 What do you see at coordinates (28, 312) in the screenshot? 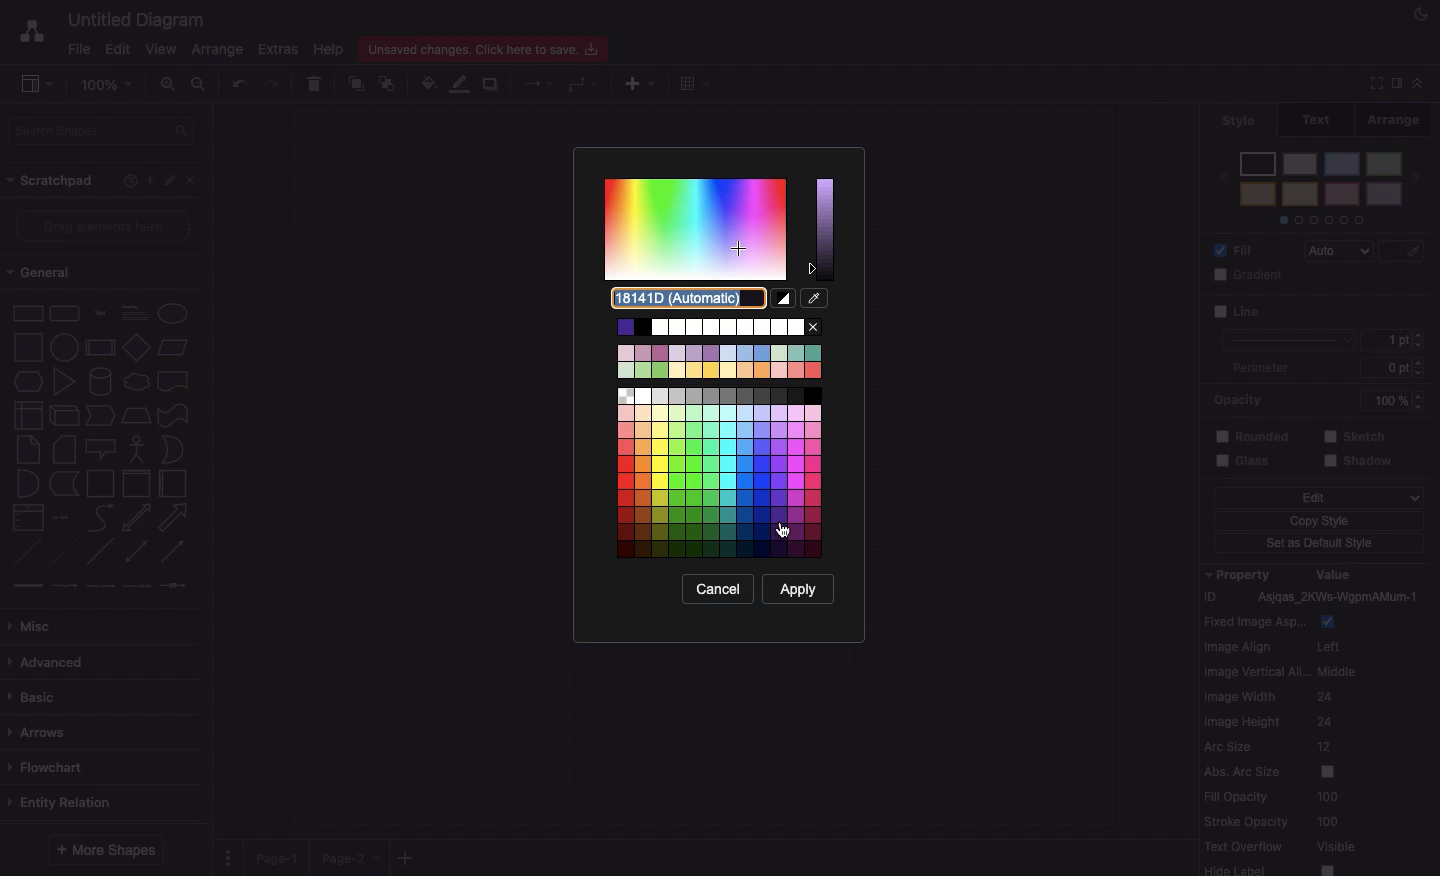
I see `rectangle` at bounding box center [28, 312].